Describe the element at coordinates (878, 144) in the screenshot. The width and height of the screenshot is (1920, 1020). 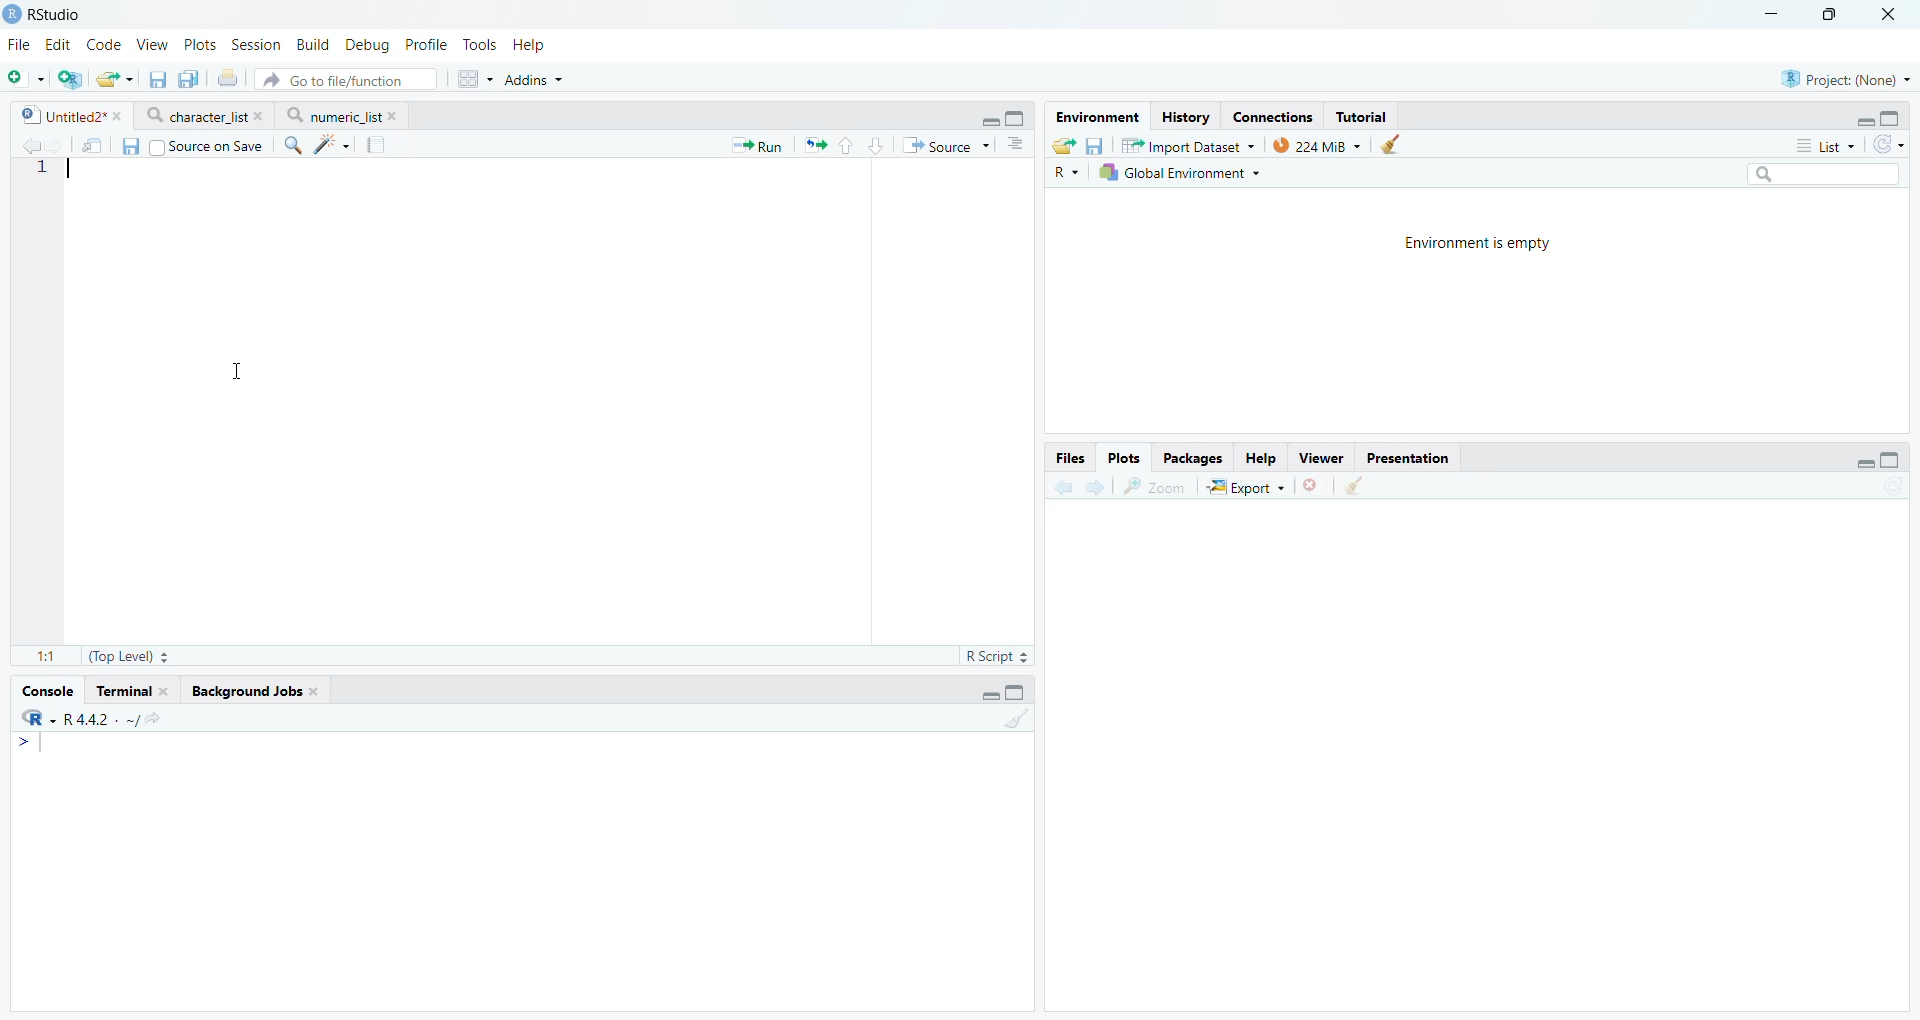
I see `Go to next section` at that location.